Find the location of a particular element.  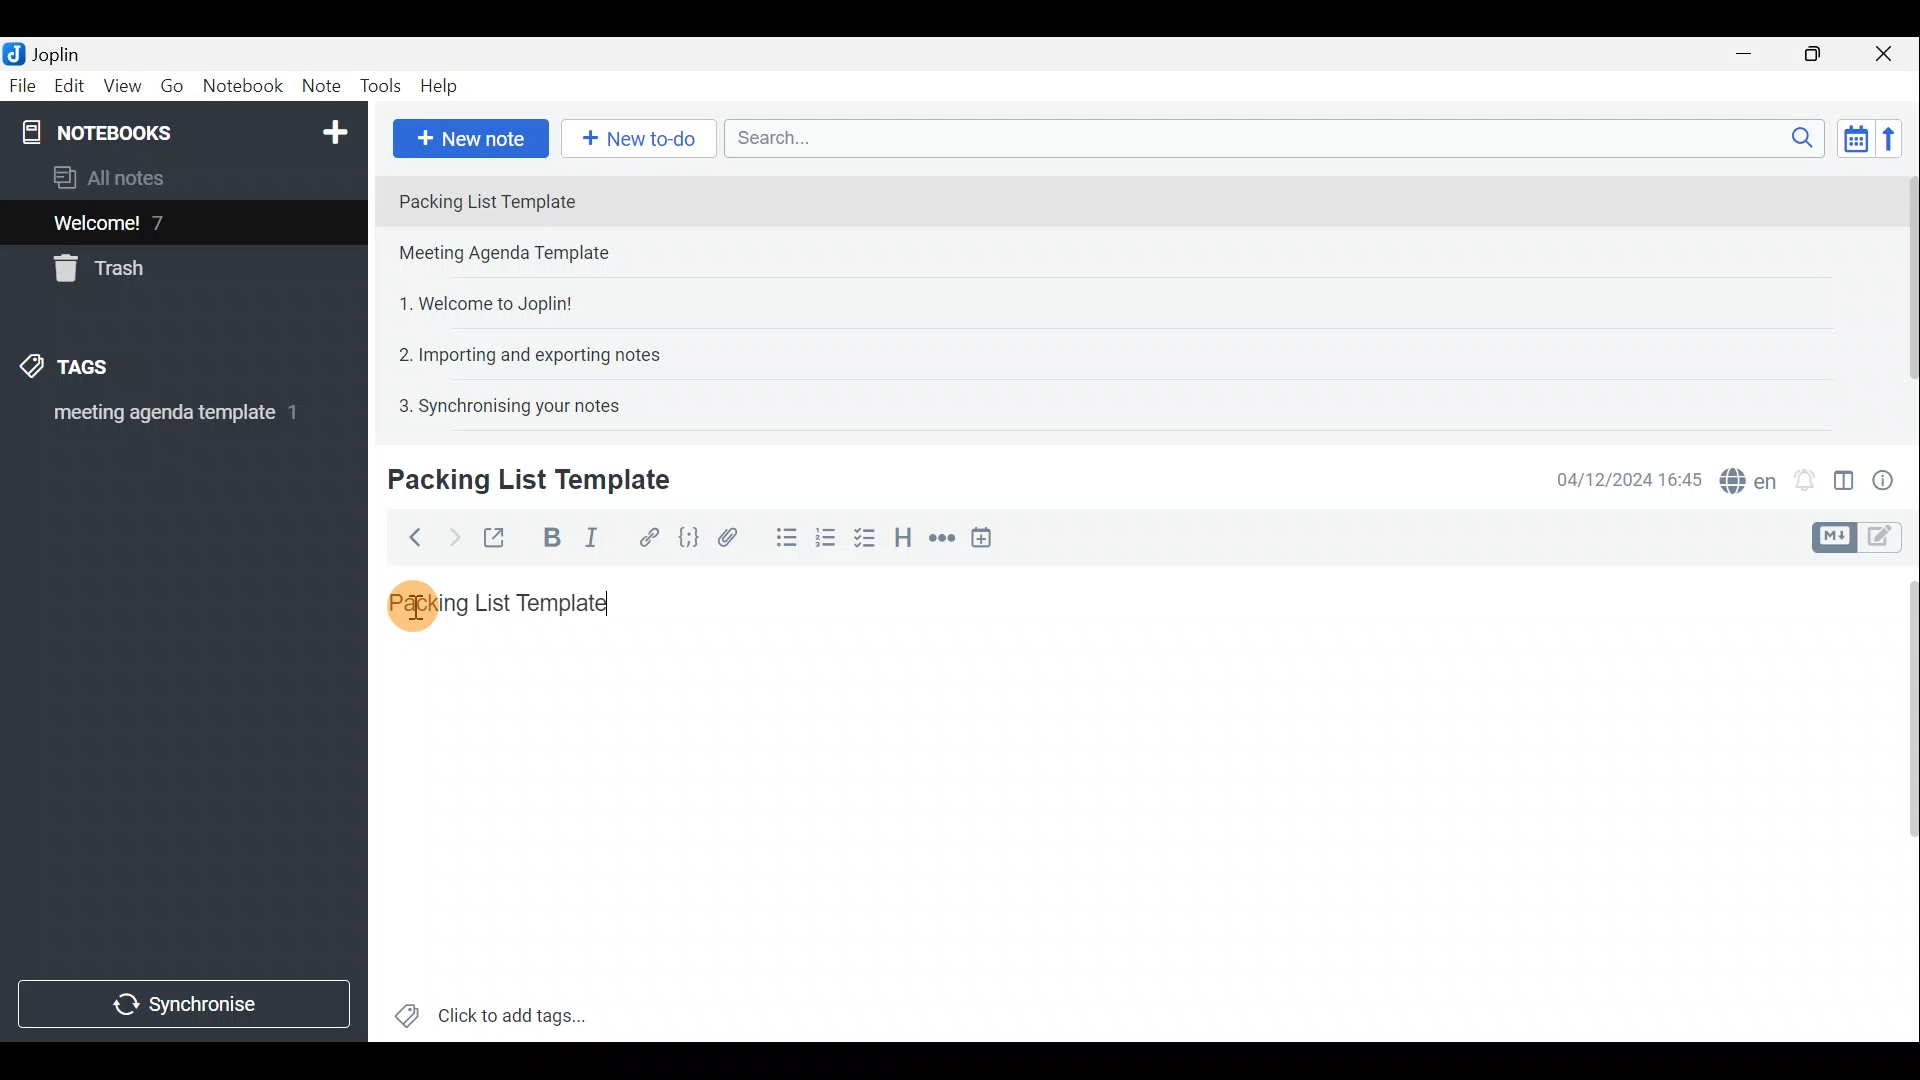

Numbered list is located at coordinates (831, 543).